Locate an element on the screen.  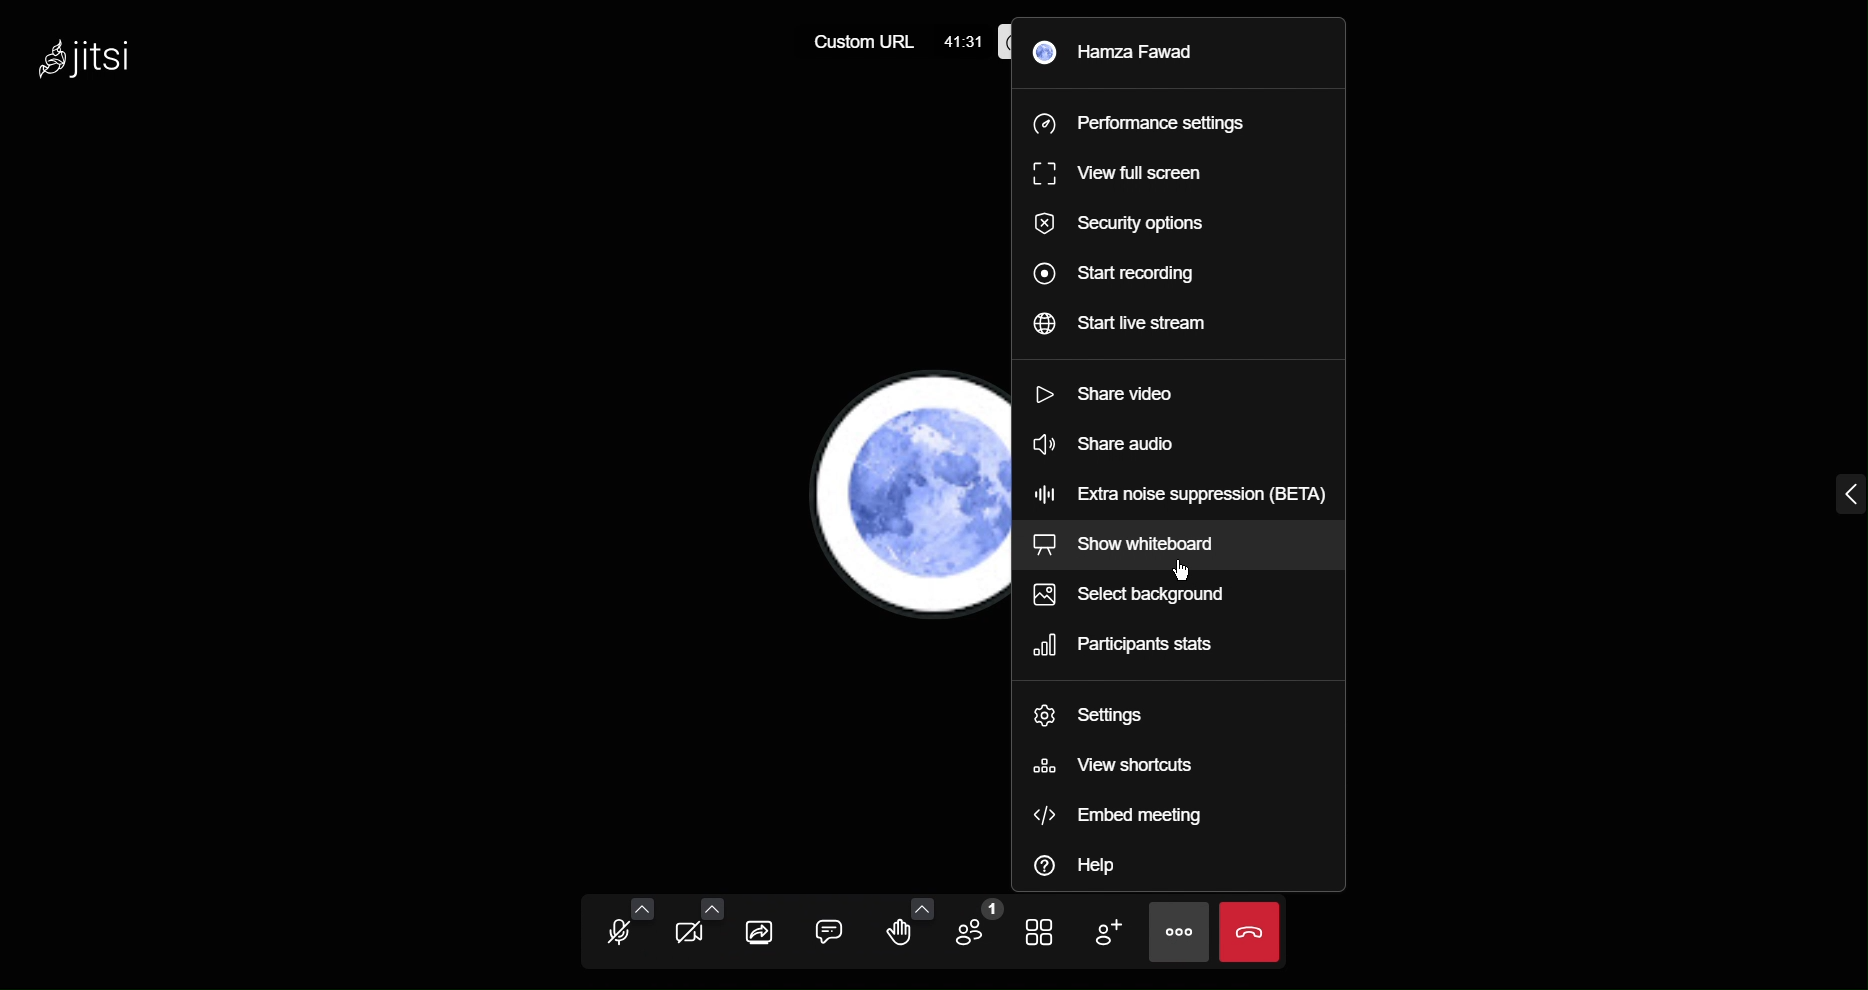
Share Screen is located at coordinates (764, 930).